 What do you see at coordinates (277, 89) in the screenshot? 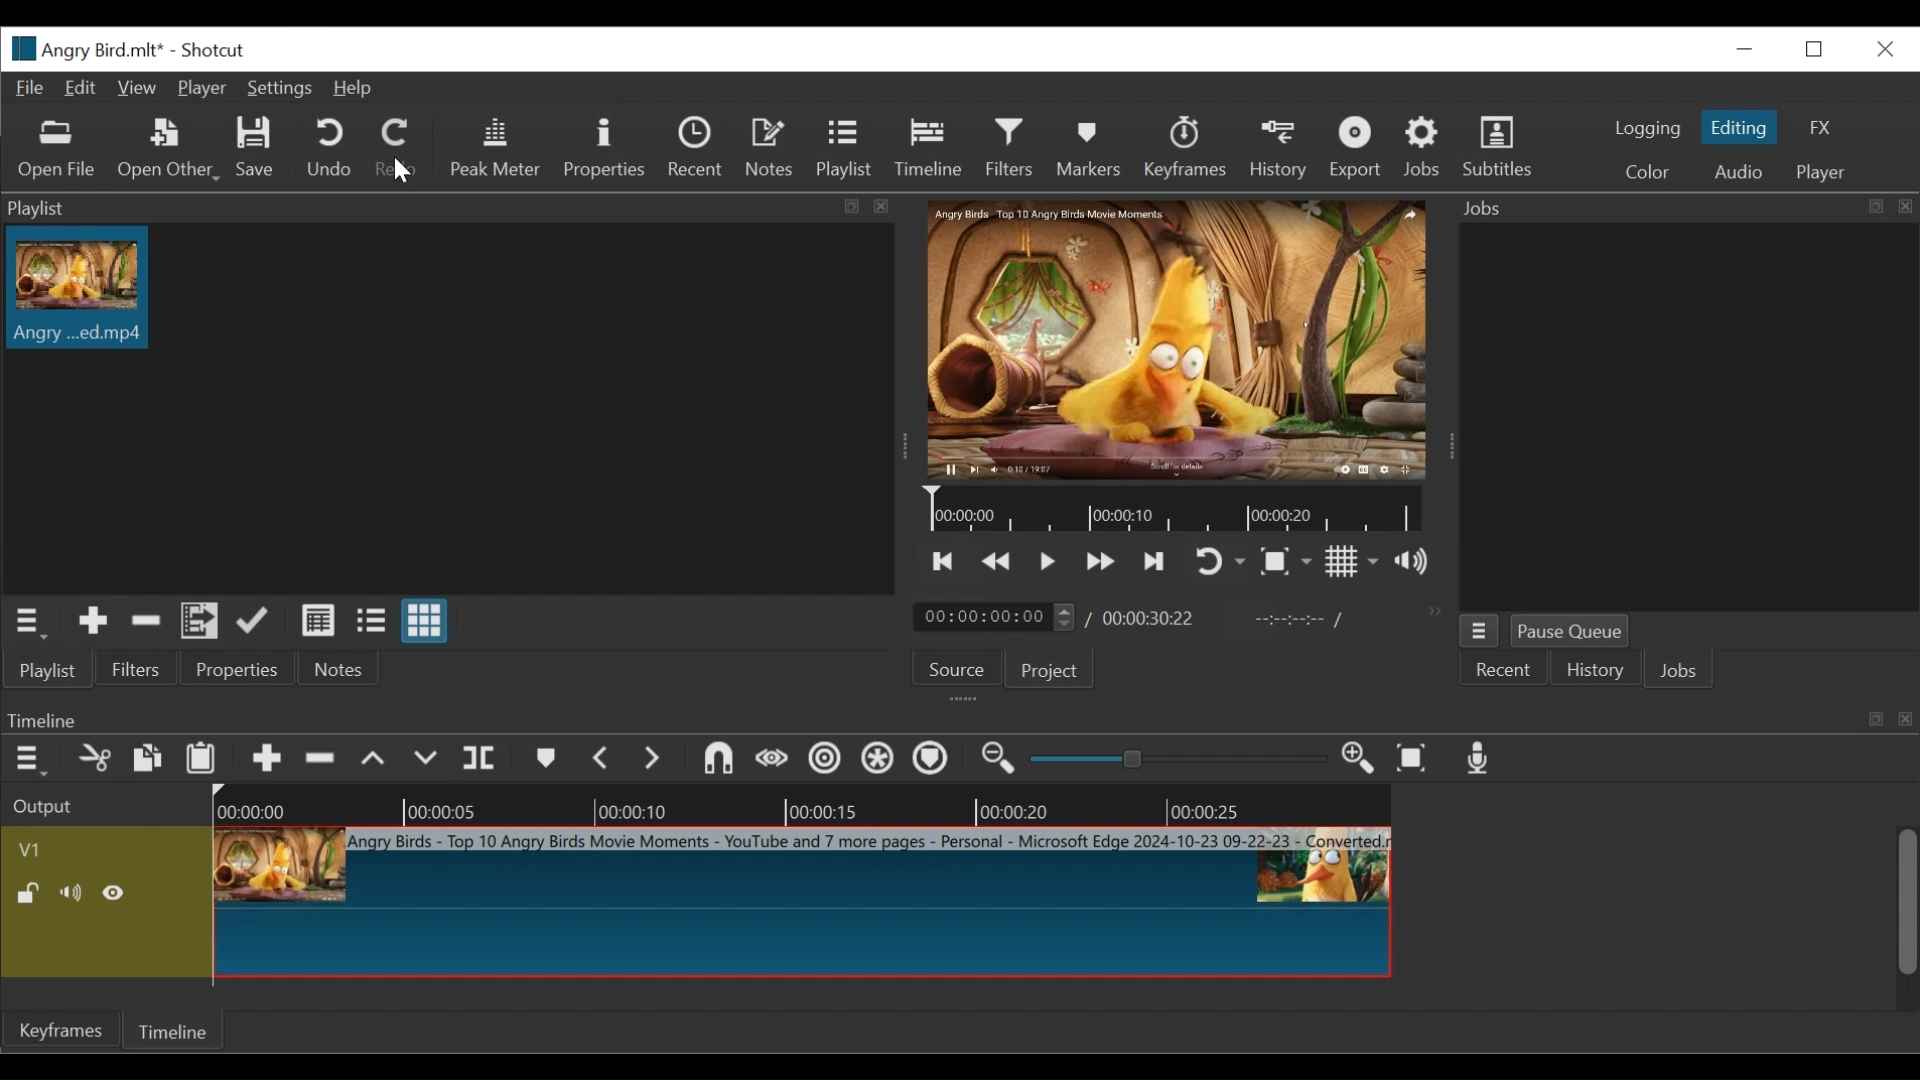
I see `Settings` at bounding box center [277, 89].